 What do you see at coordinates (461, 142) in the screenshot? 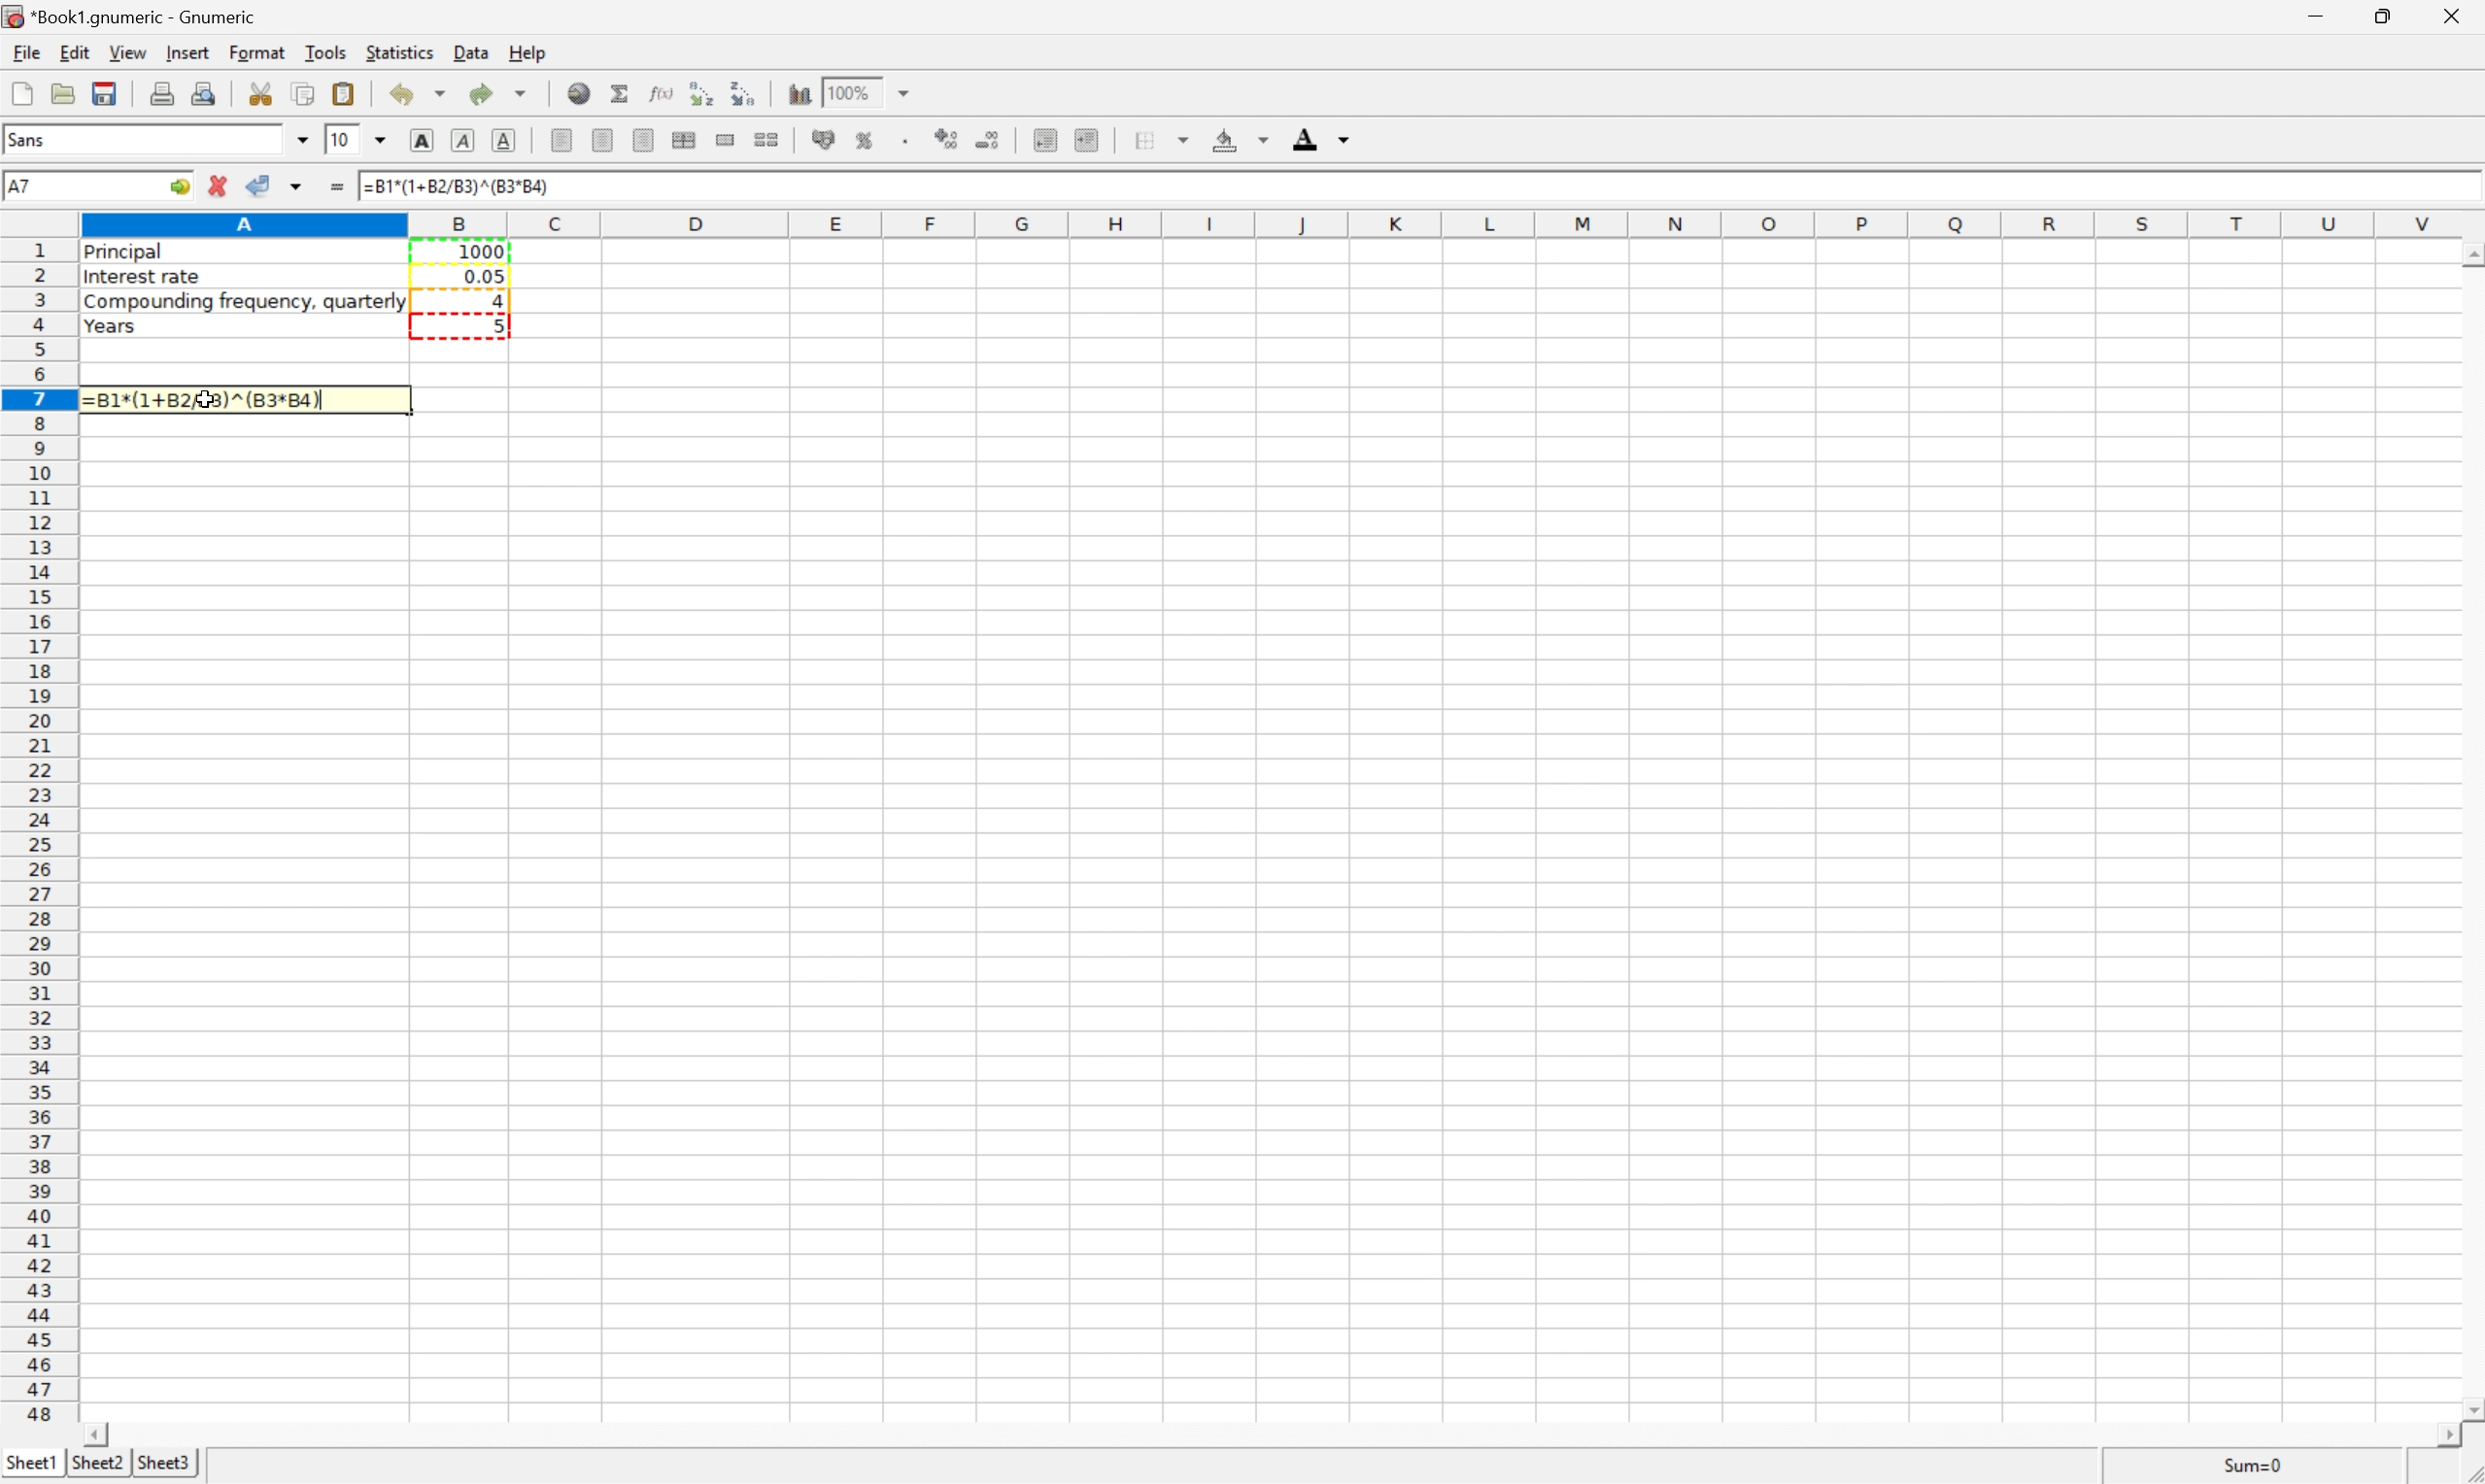
I see `italic` at bounding box center [461, 142].